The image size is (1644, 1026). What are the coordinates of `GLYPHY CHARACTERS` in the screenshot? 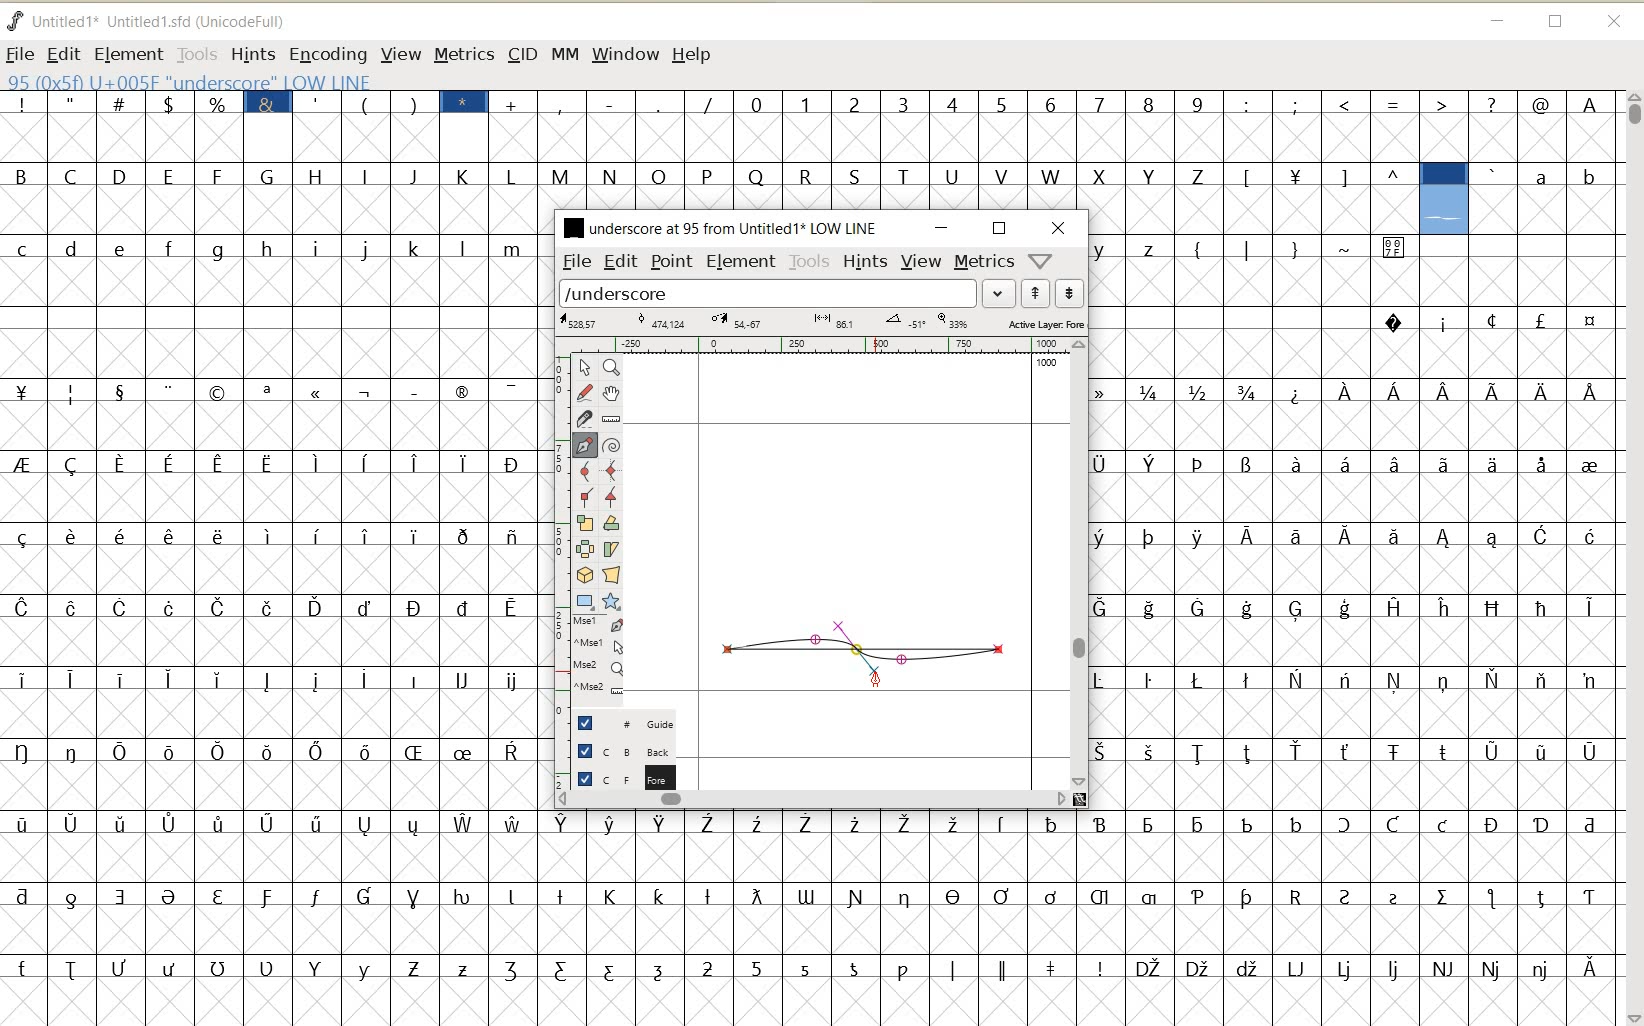 It's located at (814, 178).